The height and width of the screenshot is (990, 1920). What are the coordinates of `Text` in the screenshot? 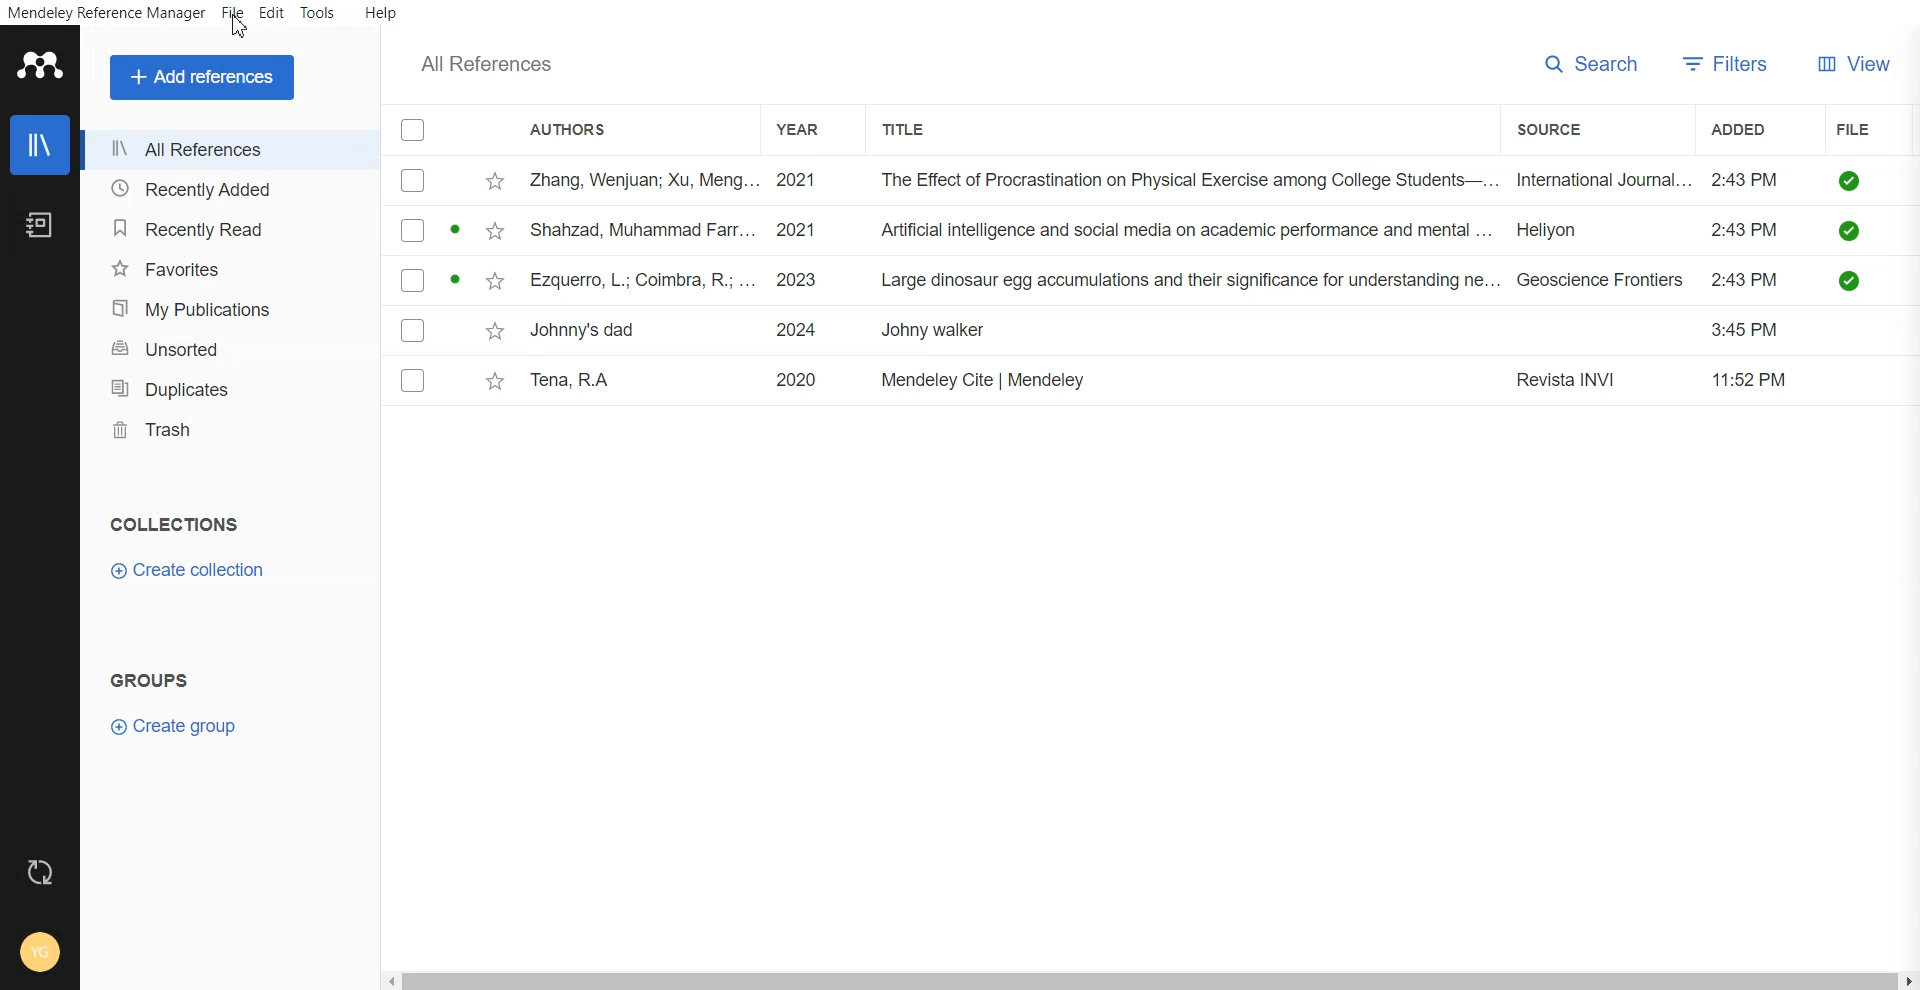 It's located at (491, 63).